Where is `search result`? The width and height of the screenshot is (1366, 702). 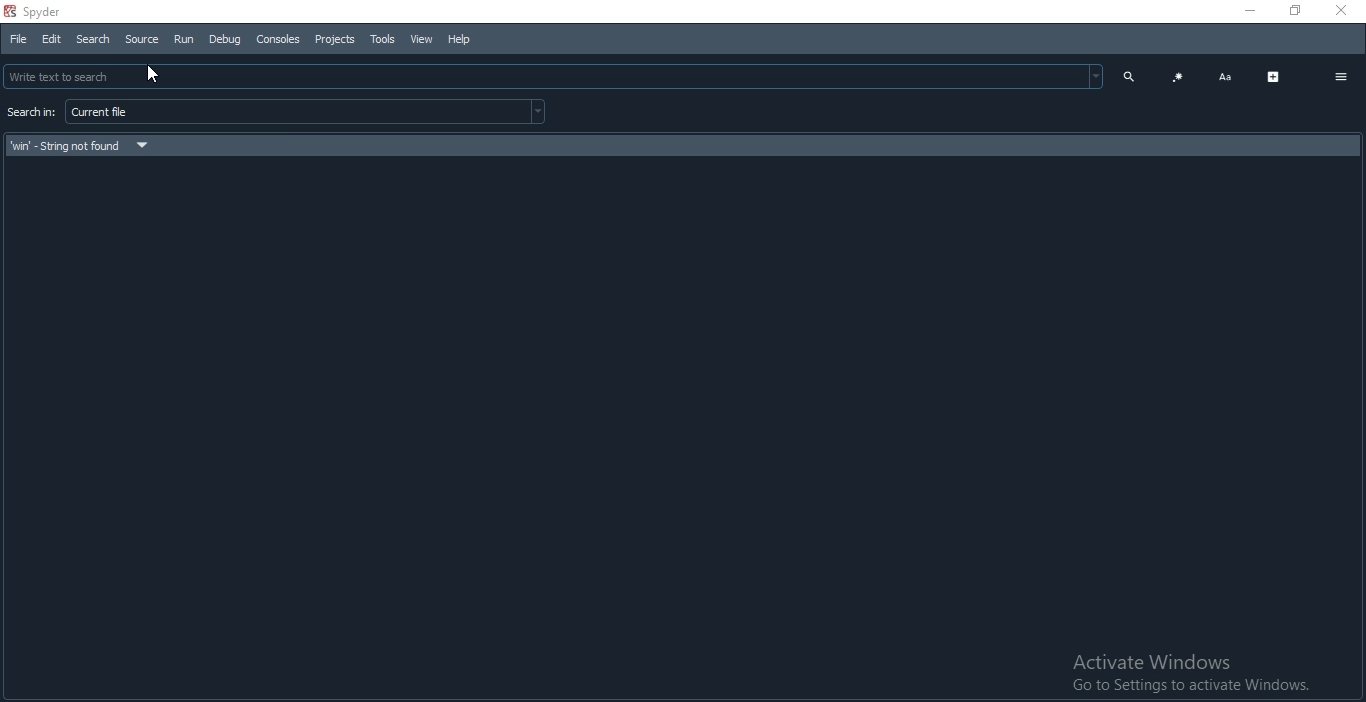
search result is located at coordinates (678, 143).